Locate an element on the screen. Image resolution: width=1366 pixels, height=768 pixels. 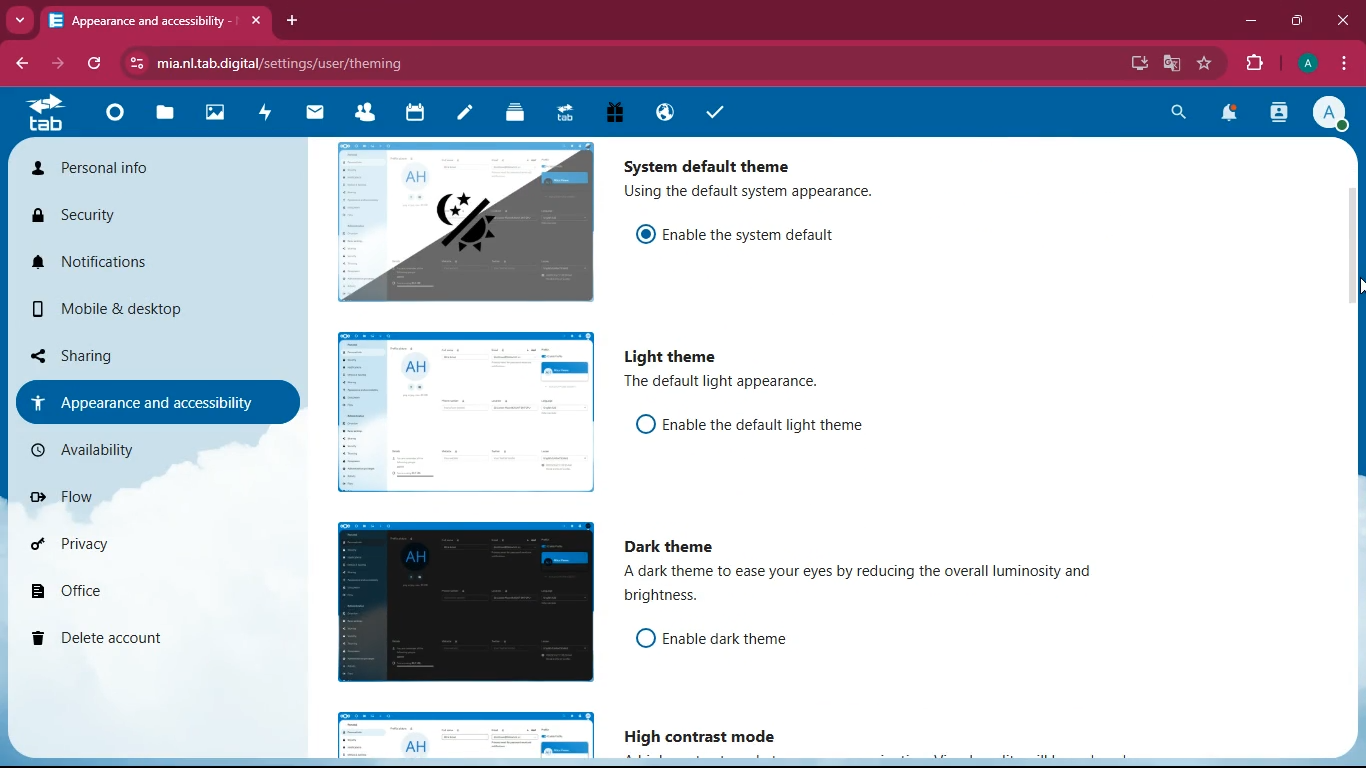
layers is located at coordinates (515, 115).